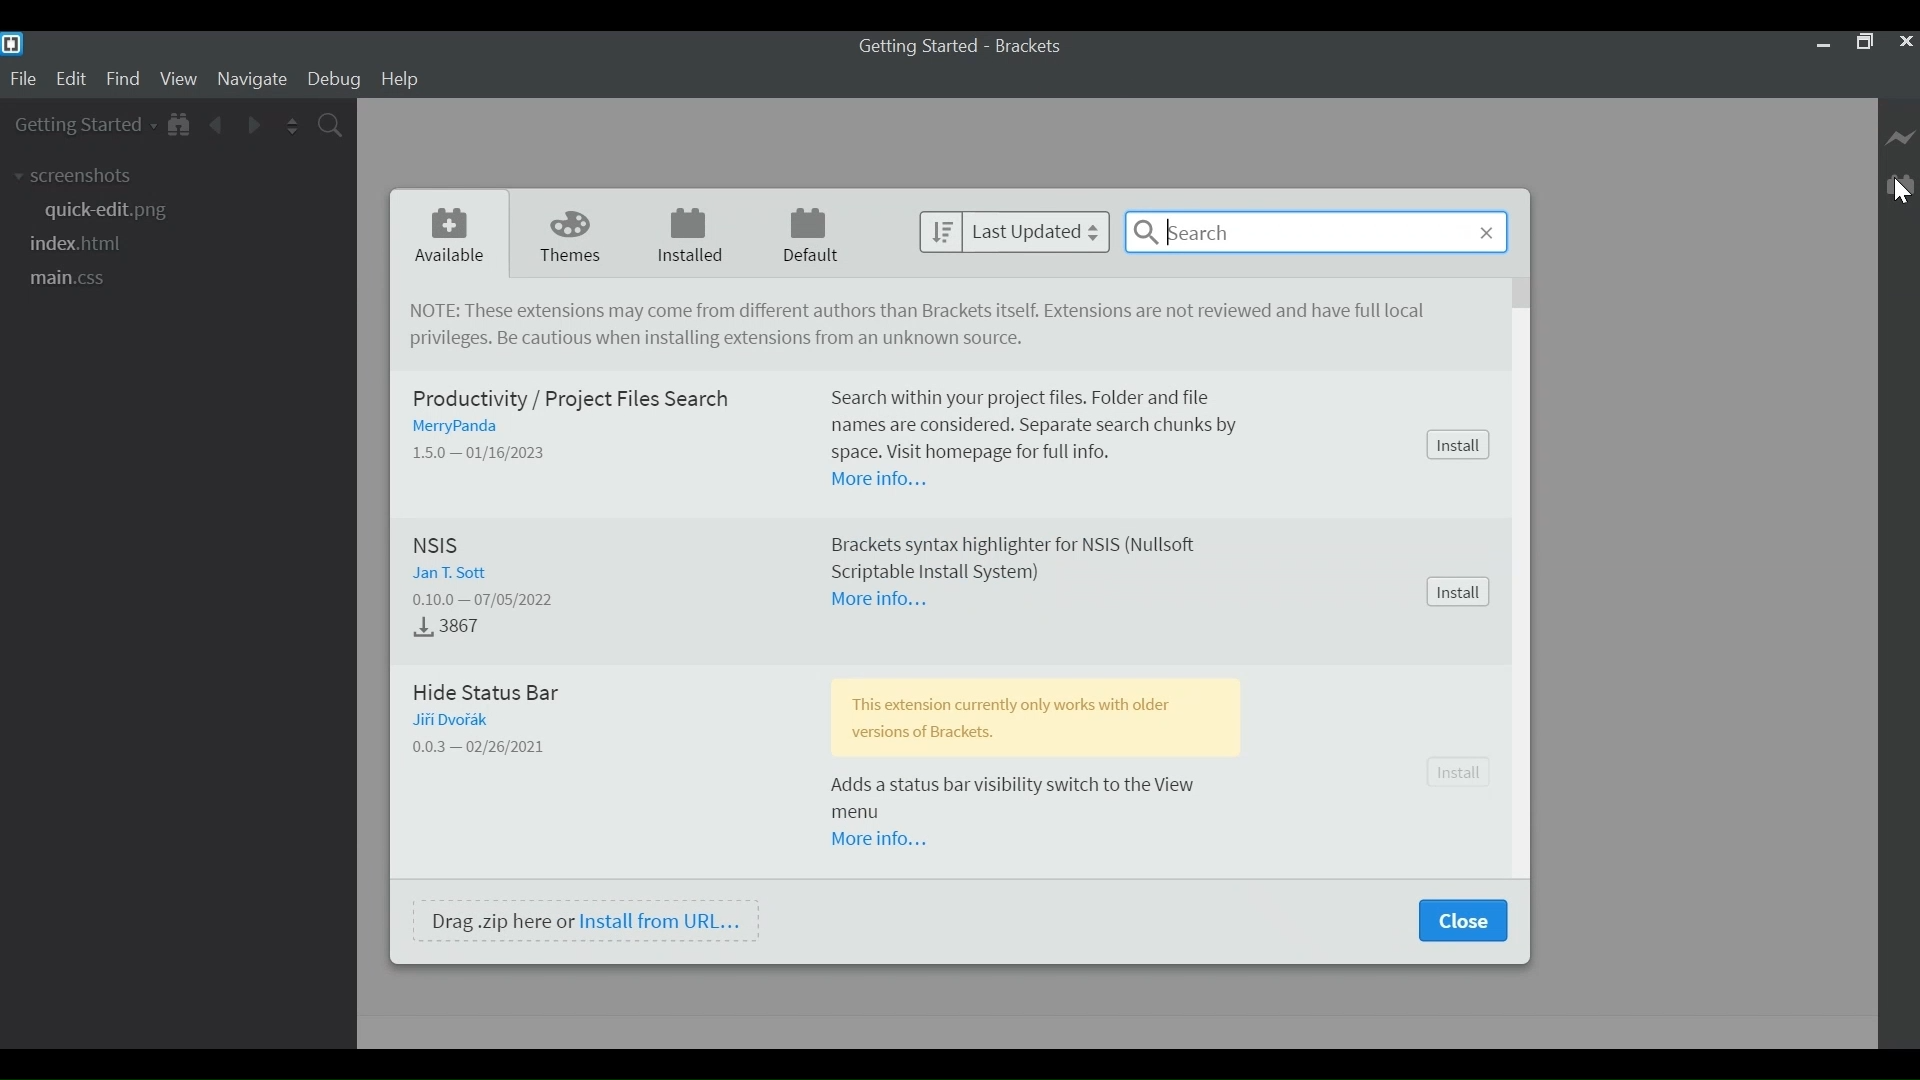 The height and width of the screenshot is (1080, 1920). What do you see at coordinates (1041, 716) in the screenshot?
I see `The extension currently only works with older versions` at bounding box center [1041, 716].